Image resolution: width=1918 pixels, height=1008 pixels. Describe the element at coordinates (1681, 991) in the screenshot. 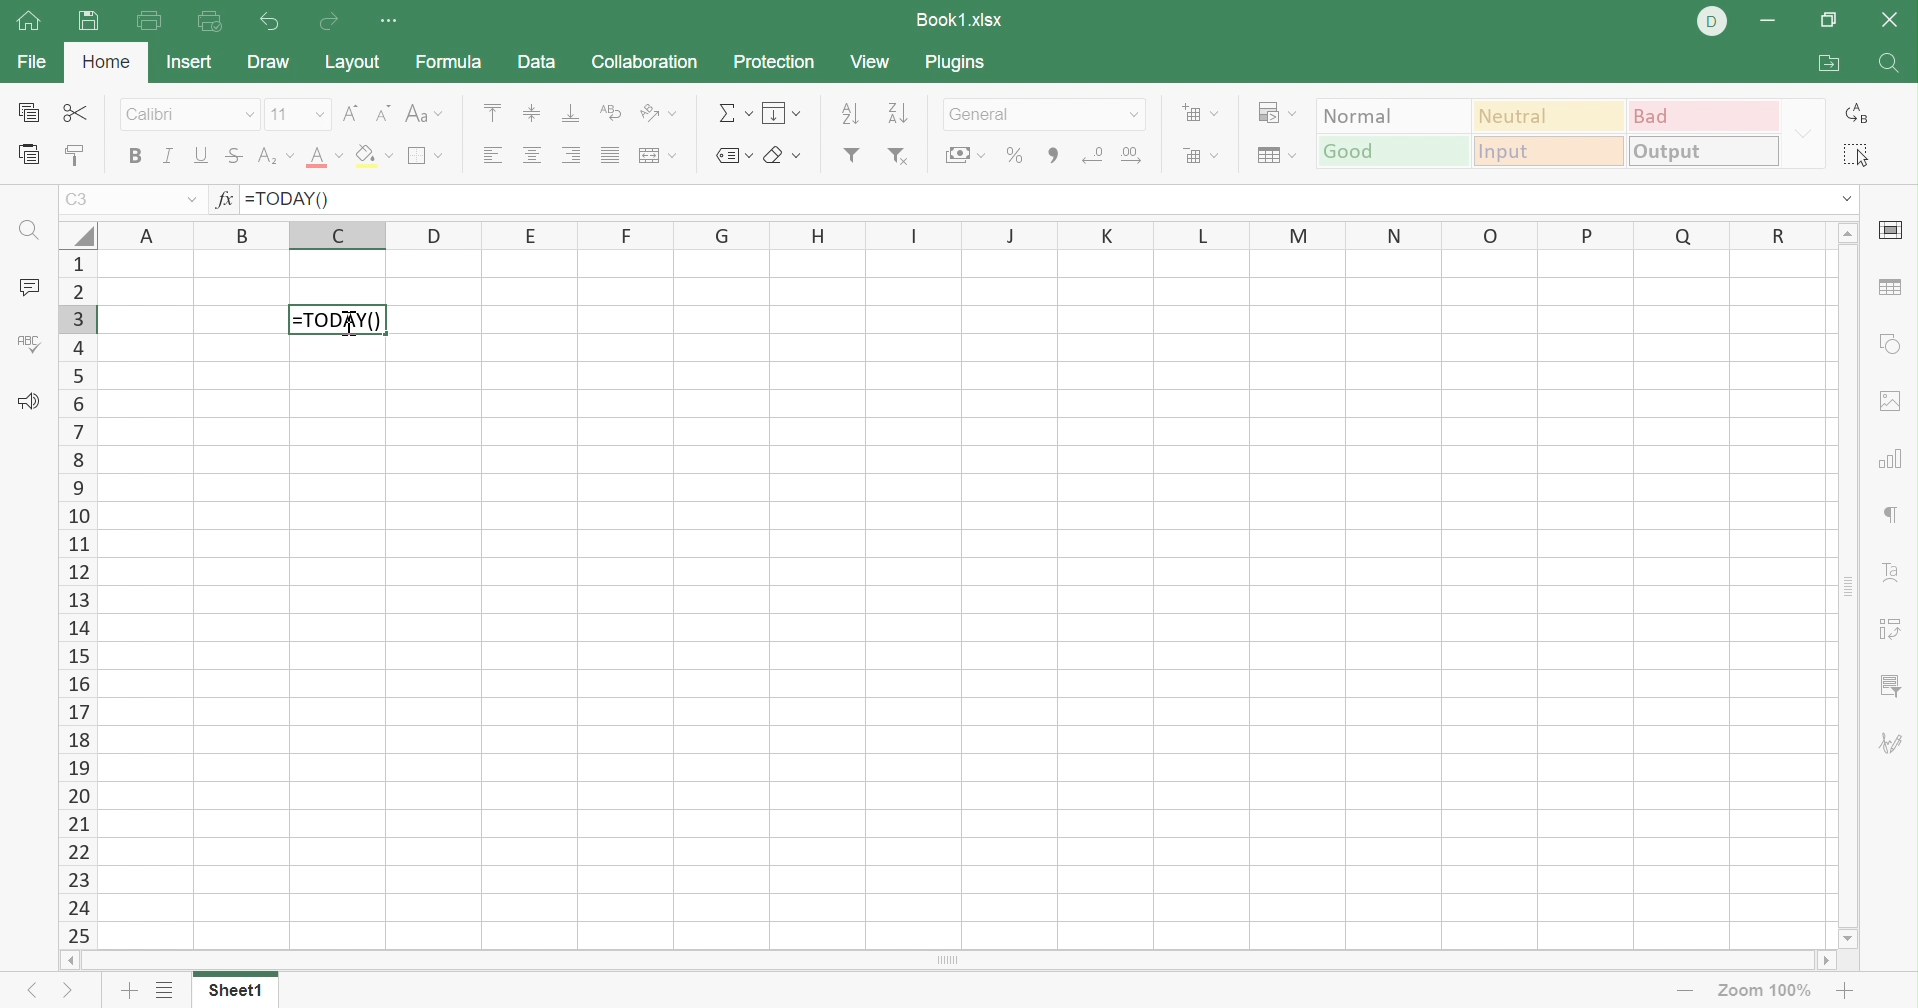

I see `Zoom out` at that location.